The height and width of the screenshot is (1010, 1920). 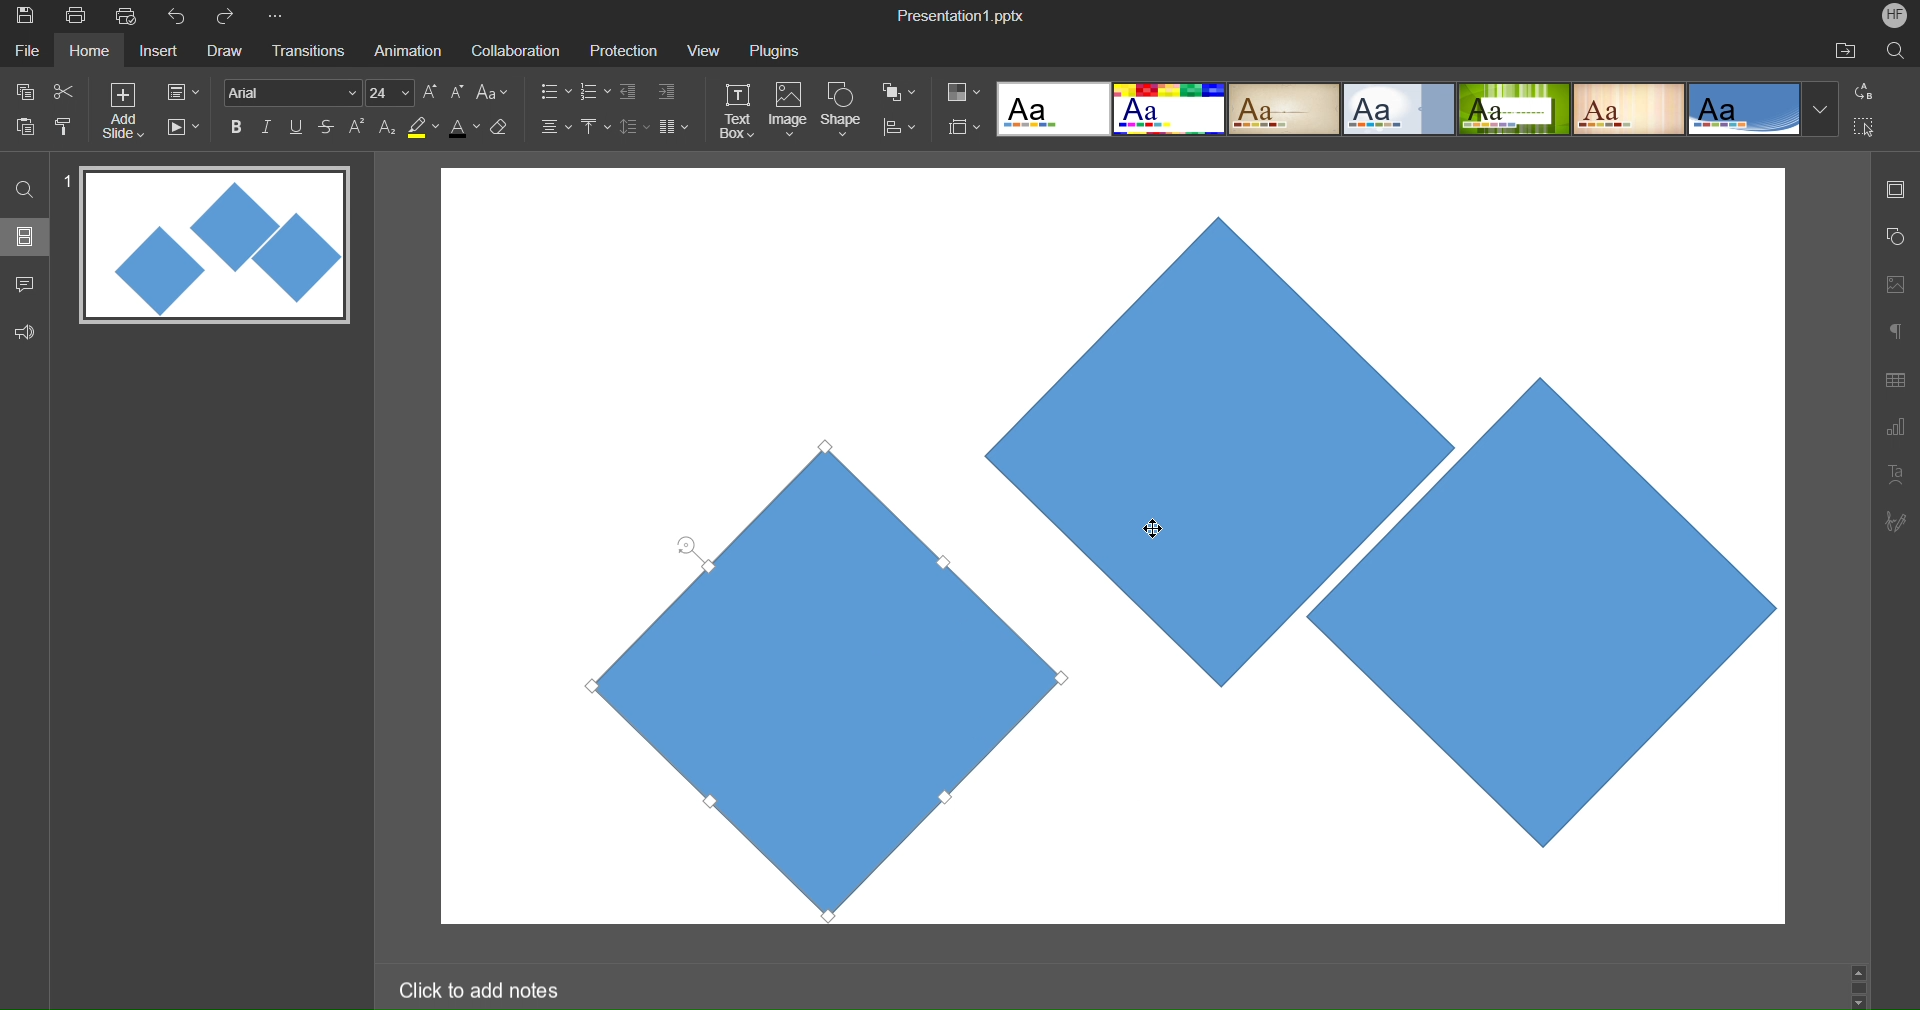 I want to click on Shape, so click(x=843, y=112).